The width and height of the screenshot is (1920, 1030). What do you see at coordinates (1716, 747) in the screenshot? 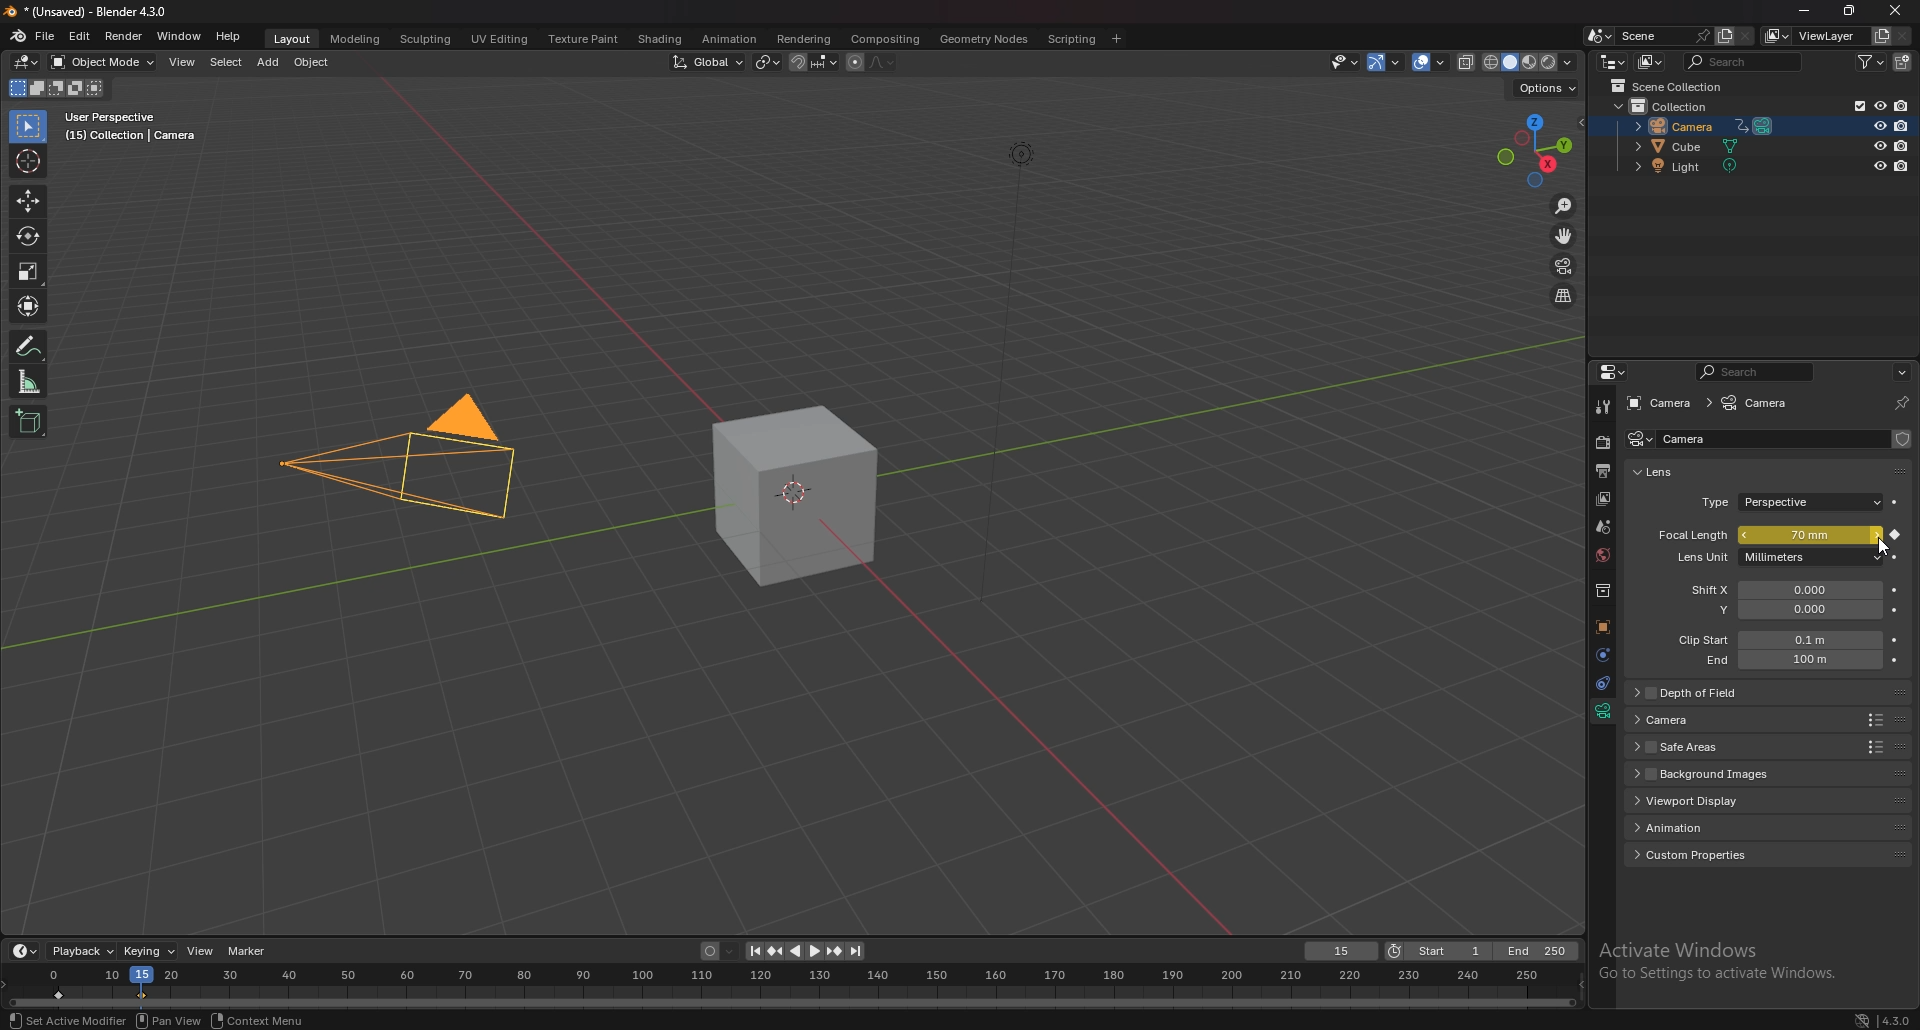
I see `safe areas` at bounding box center [1716, 747].